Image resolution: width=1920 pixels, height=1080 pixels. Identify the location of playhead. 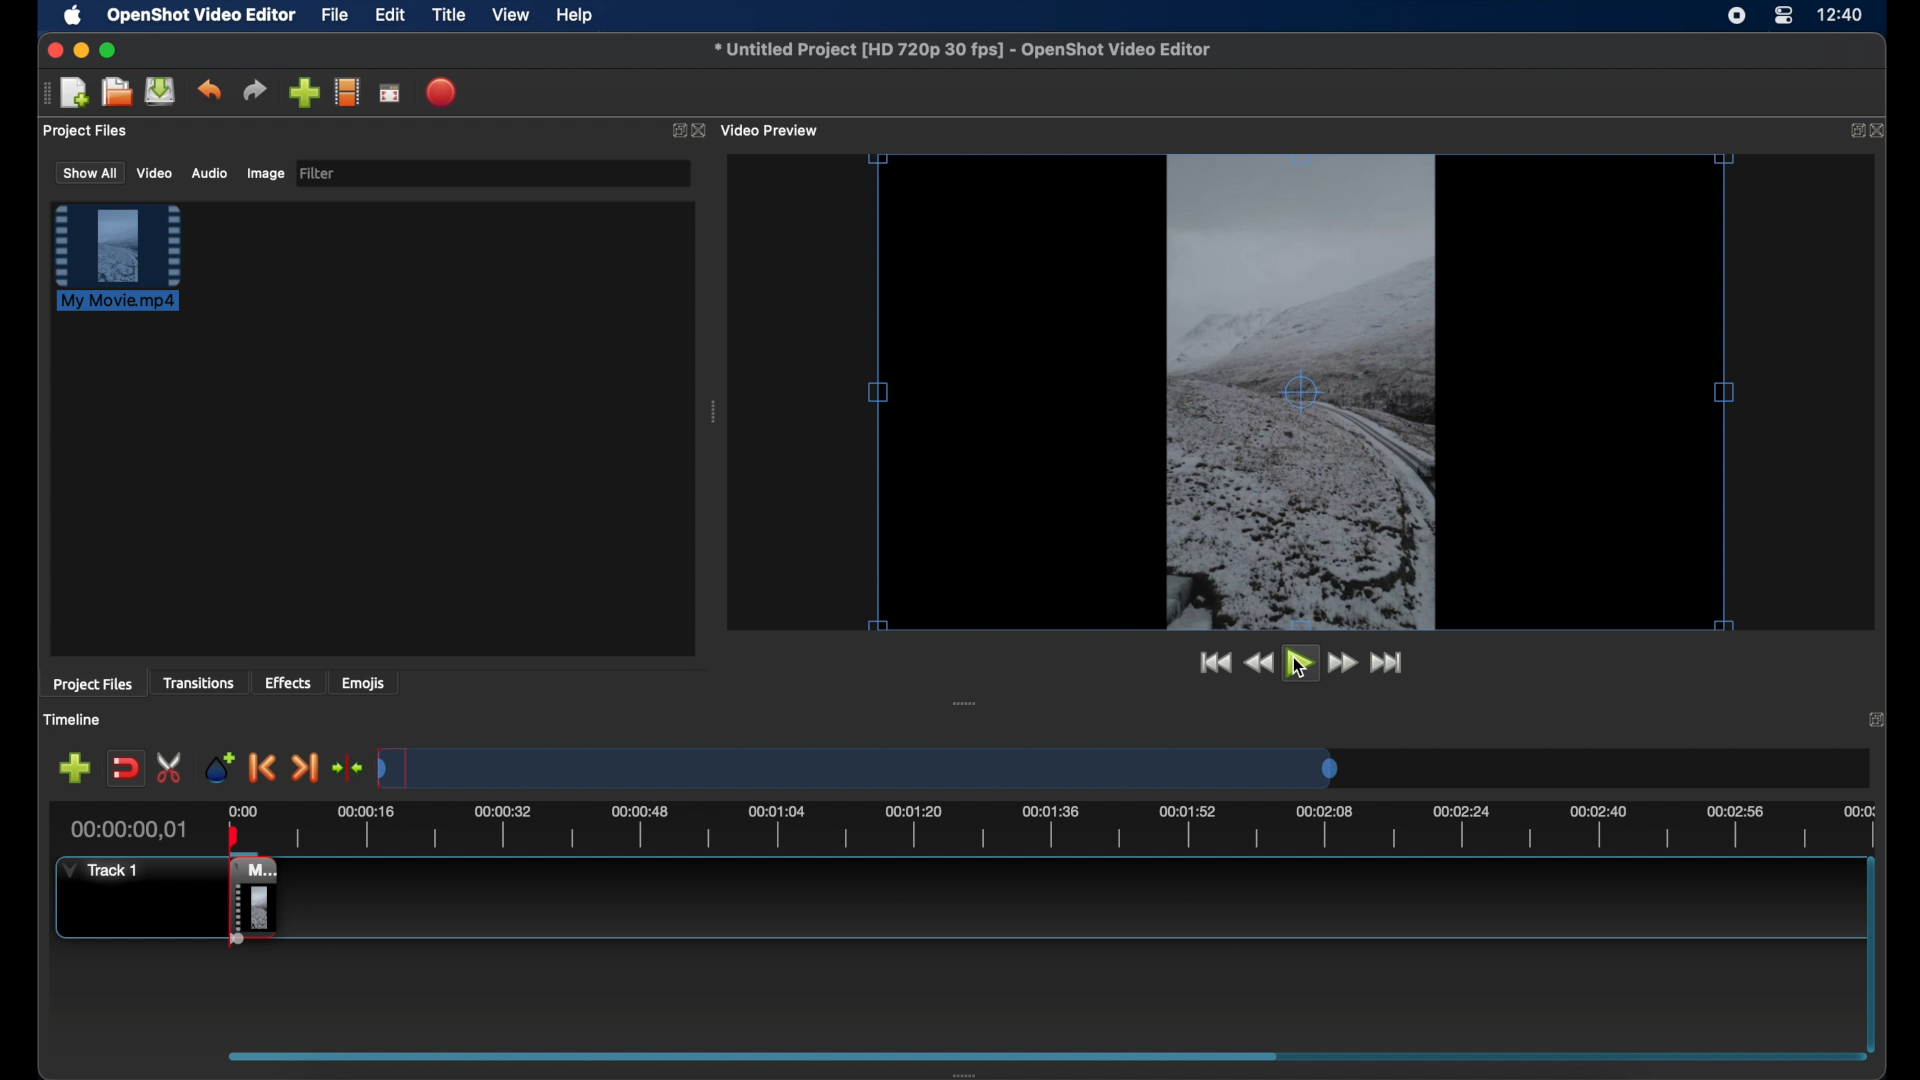
(232, 832).